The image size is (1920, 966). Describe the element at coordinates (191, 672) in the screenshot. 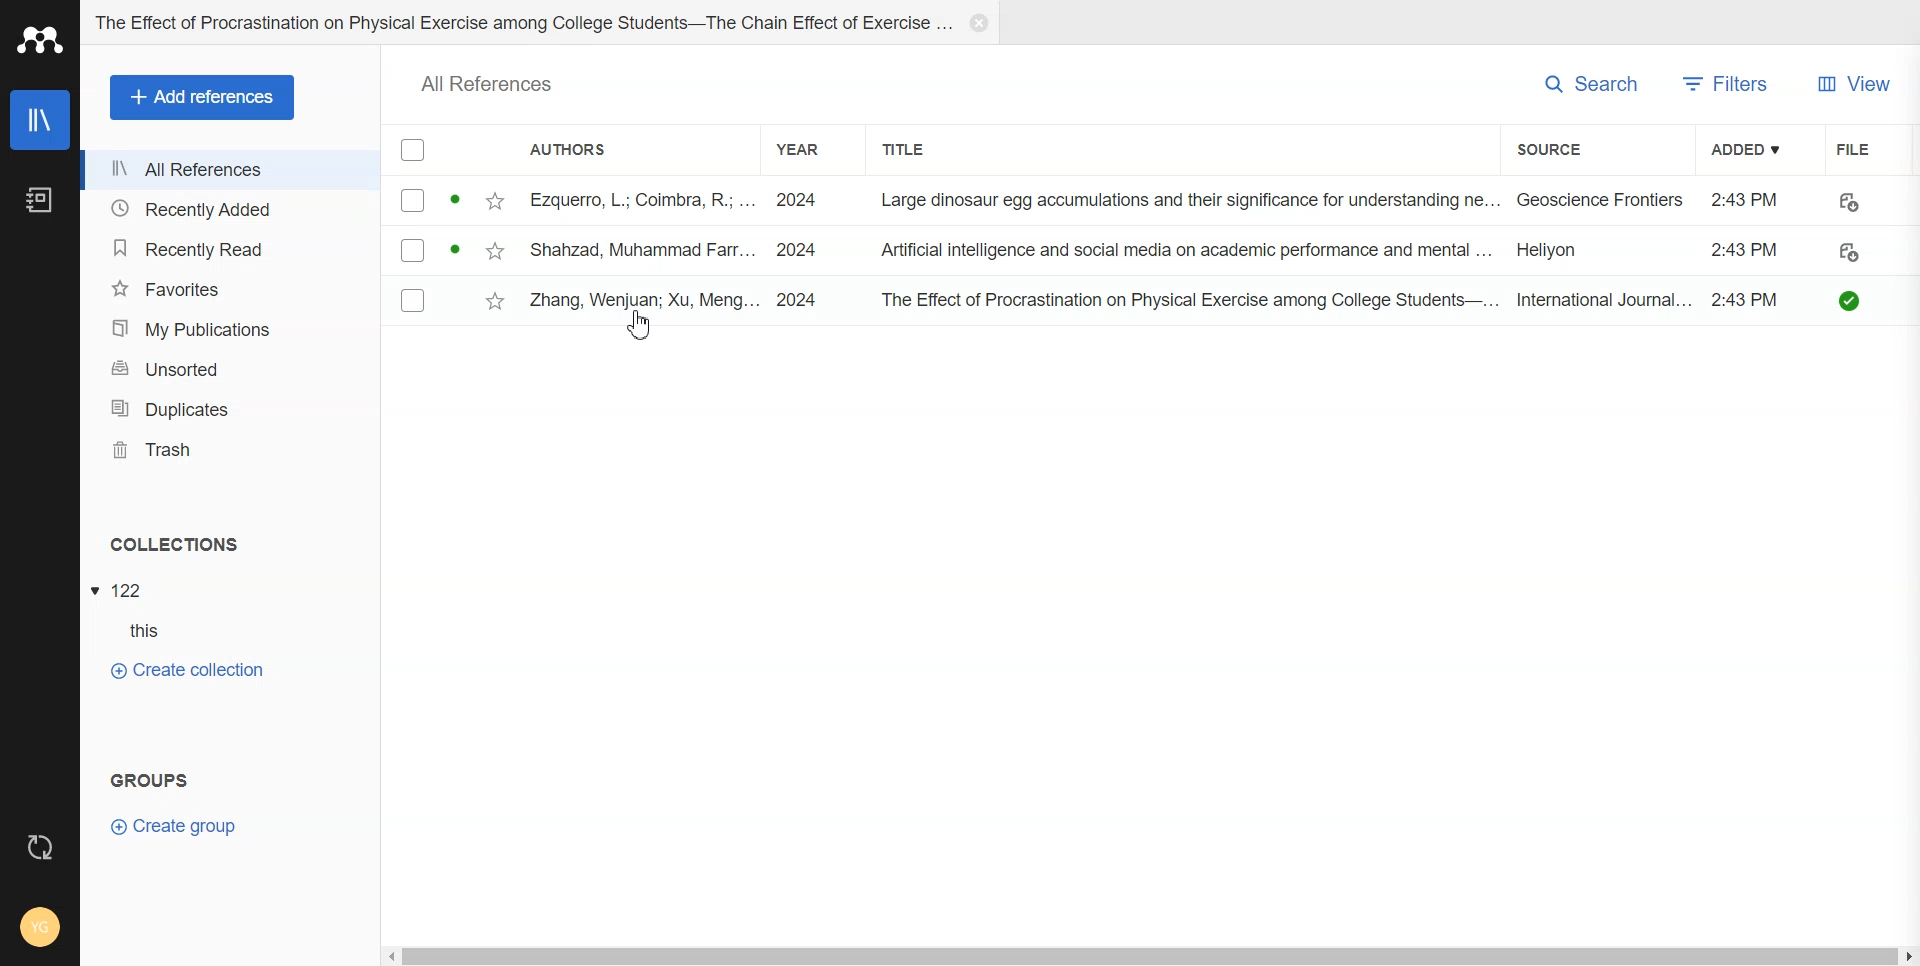

I see `Create Collection` at that location.